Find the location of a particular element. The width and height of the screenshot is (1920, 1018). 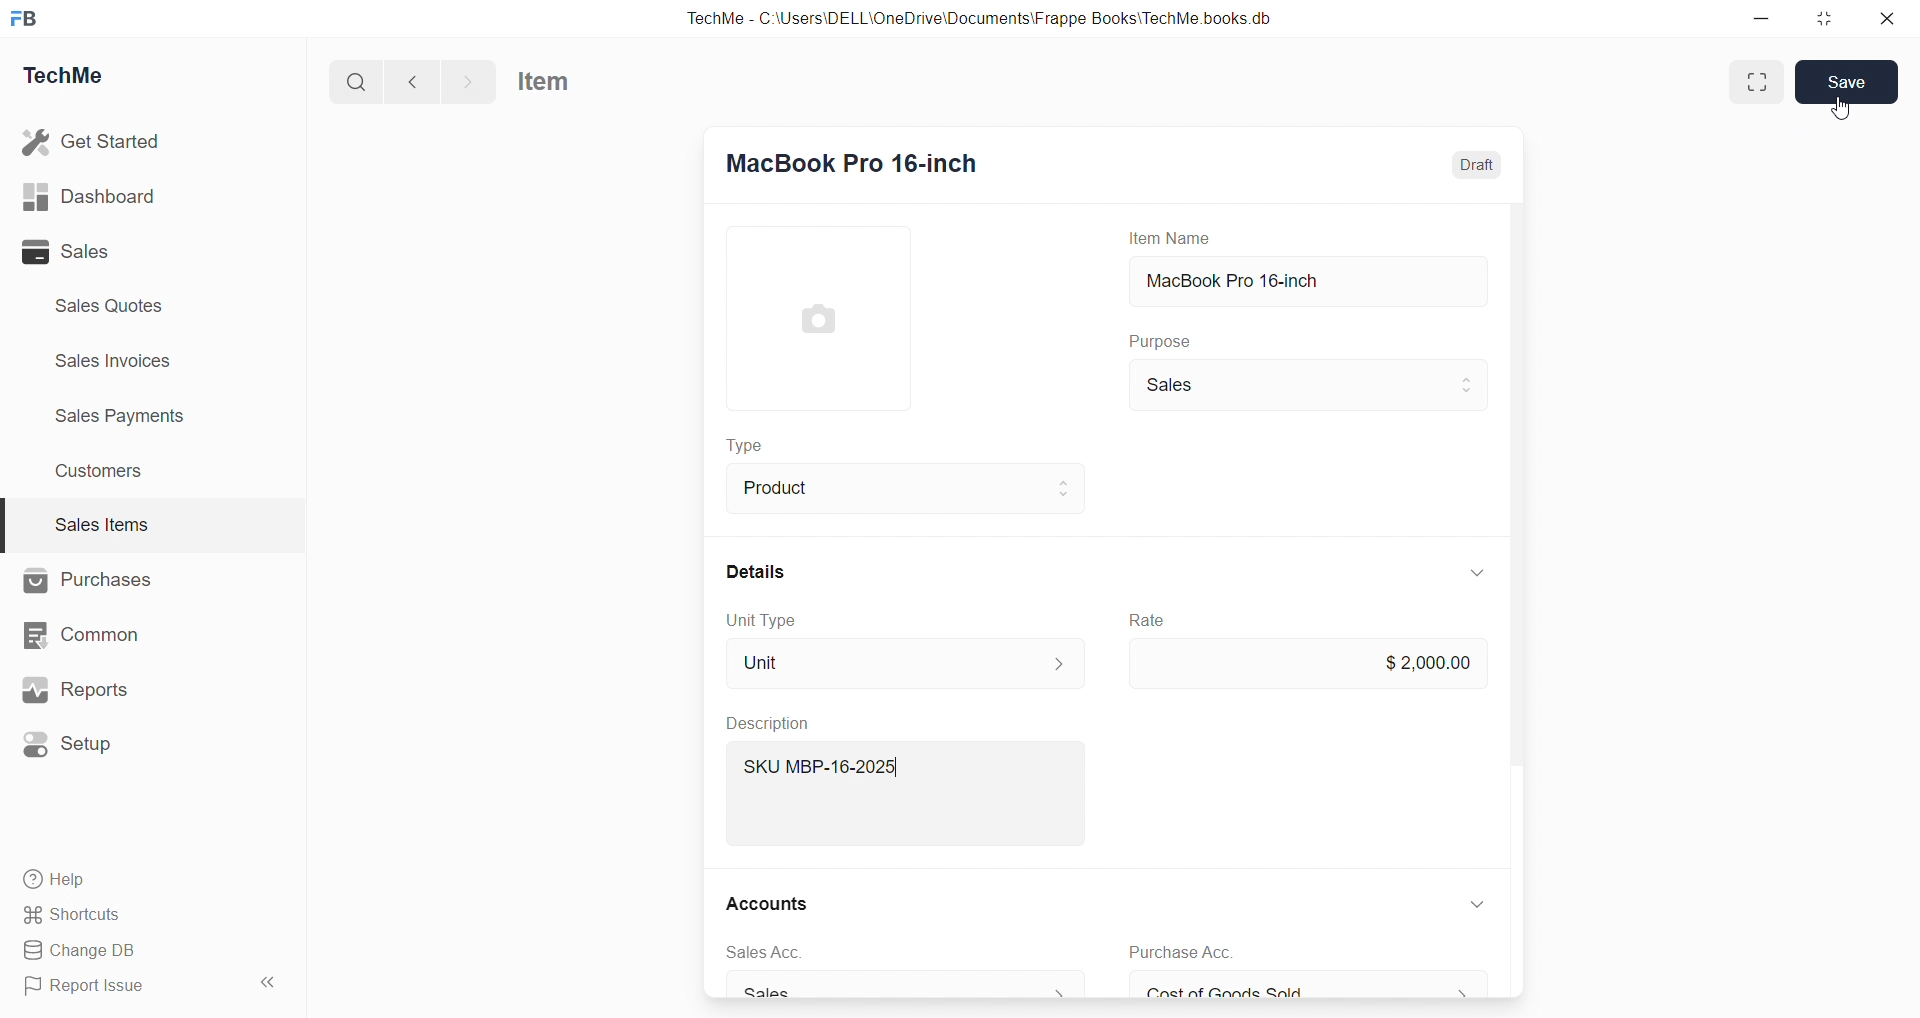

Customers is located at coordinates (101, 473).